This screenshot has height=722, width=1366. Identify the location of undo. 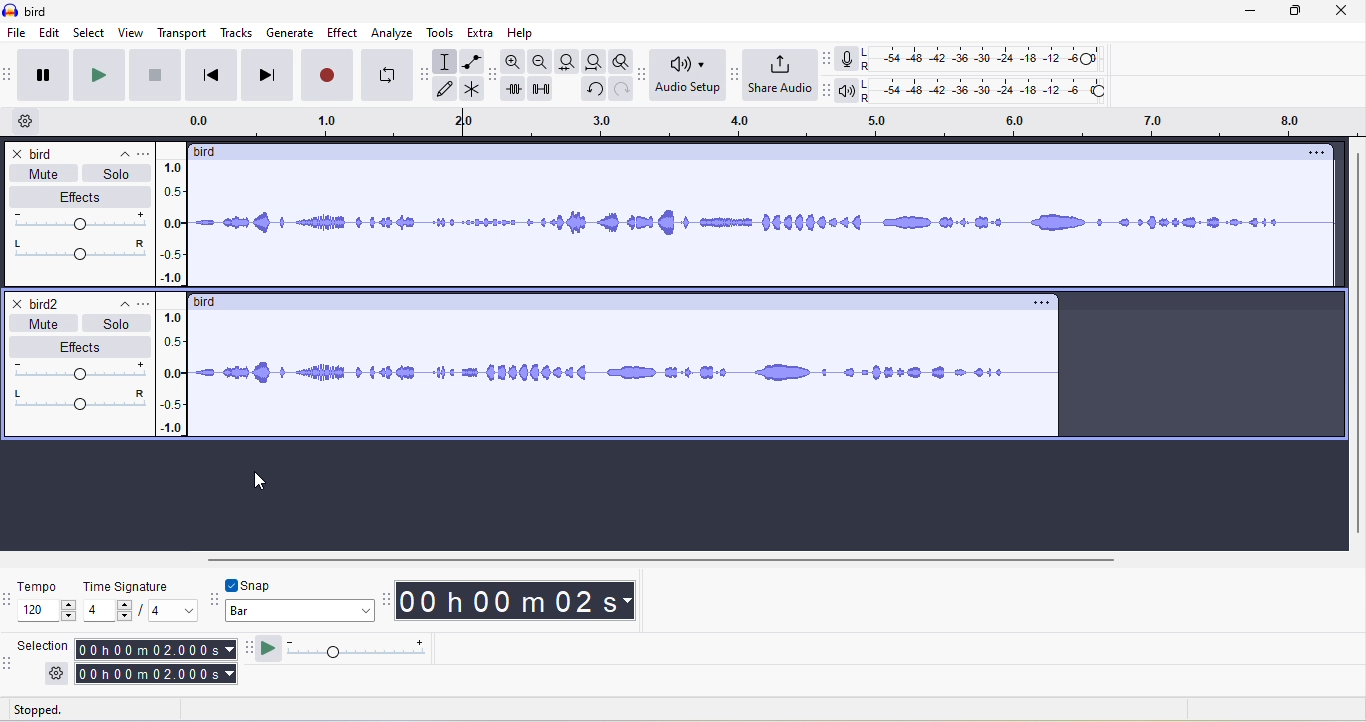
(591, 92).